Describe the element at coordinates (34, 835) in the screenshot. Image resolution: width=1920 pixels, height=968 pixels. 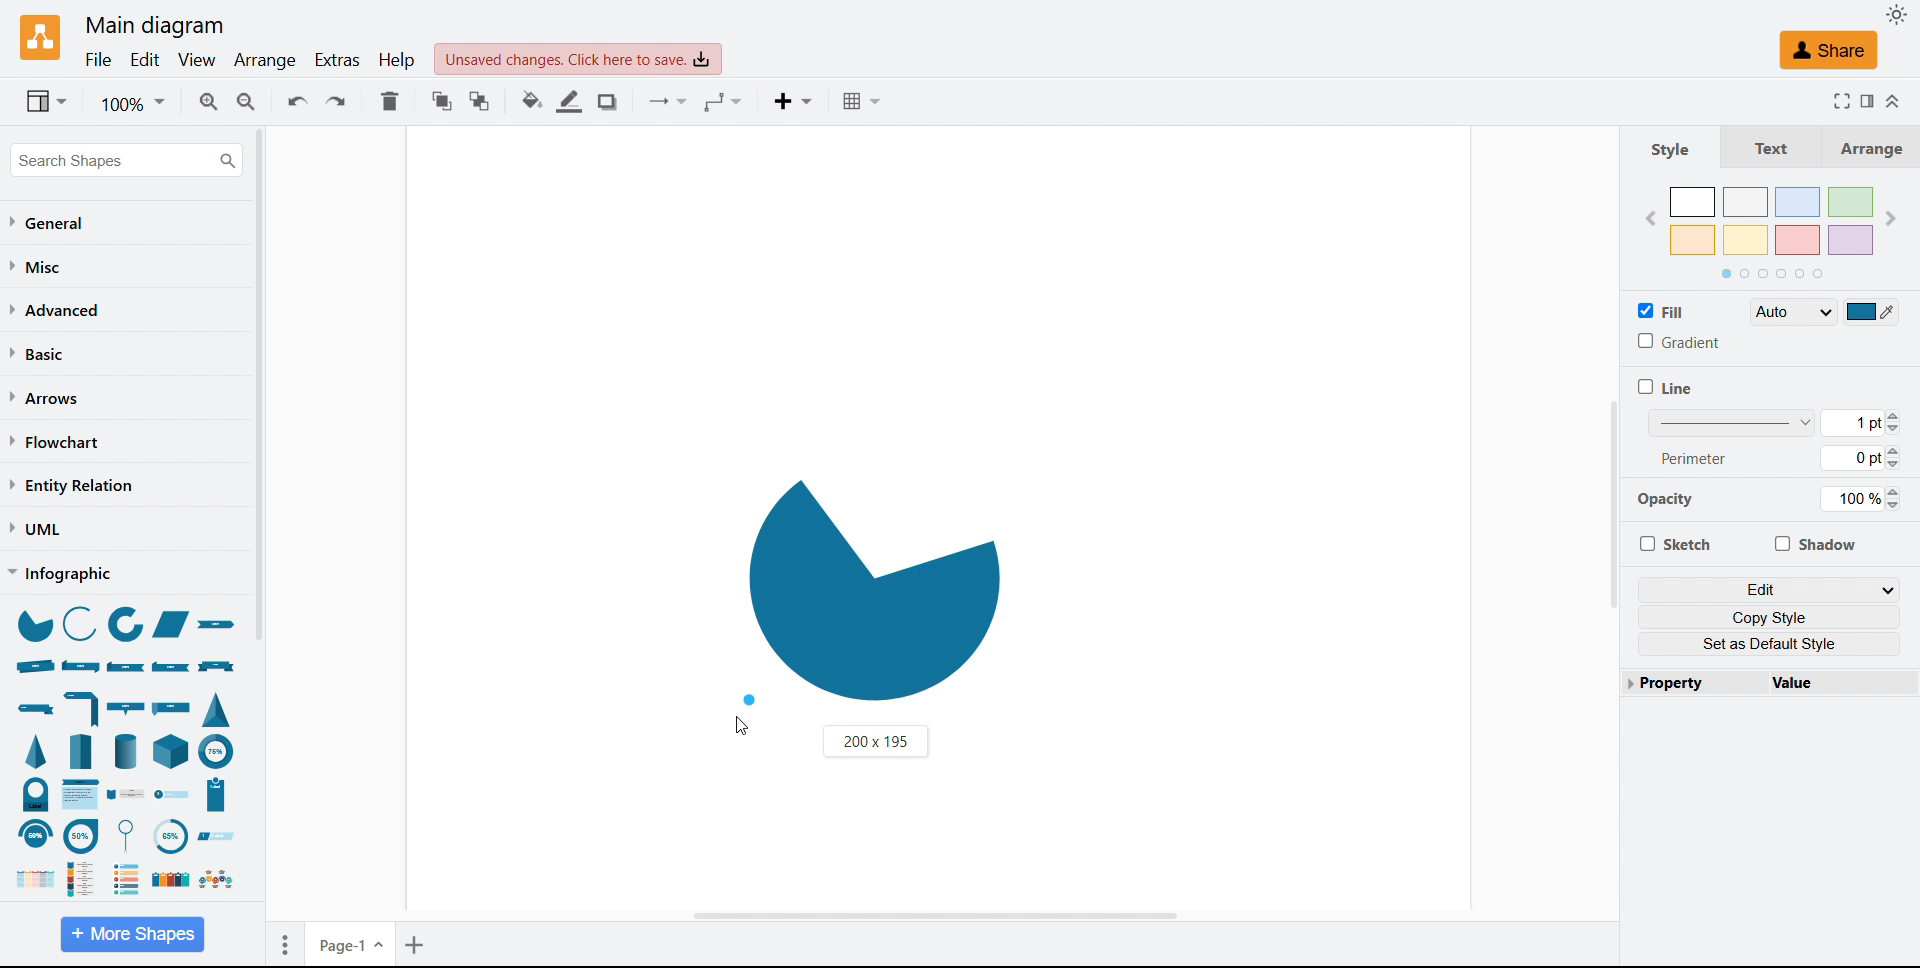
I see `bending arch` at that location.